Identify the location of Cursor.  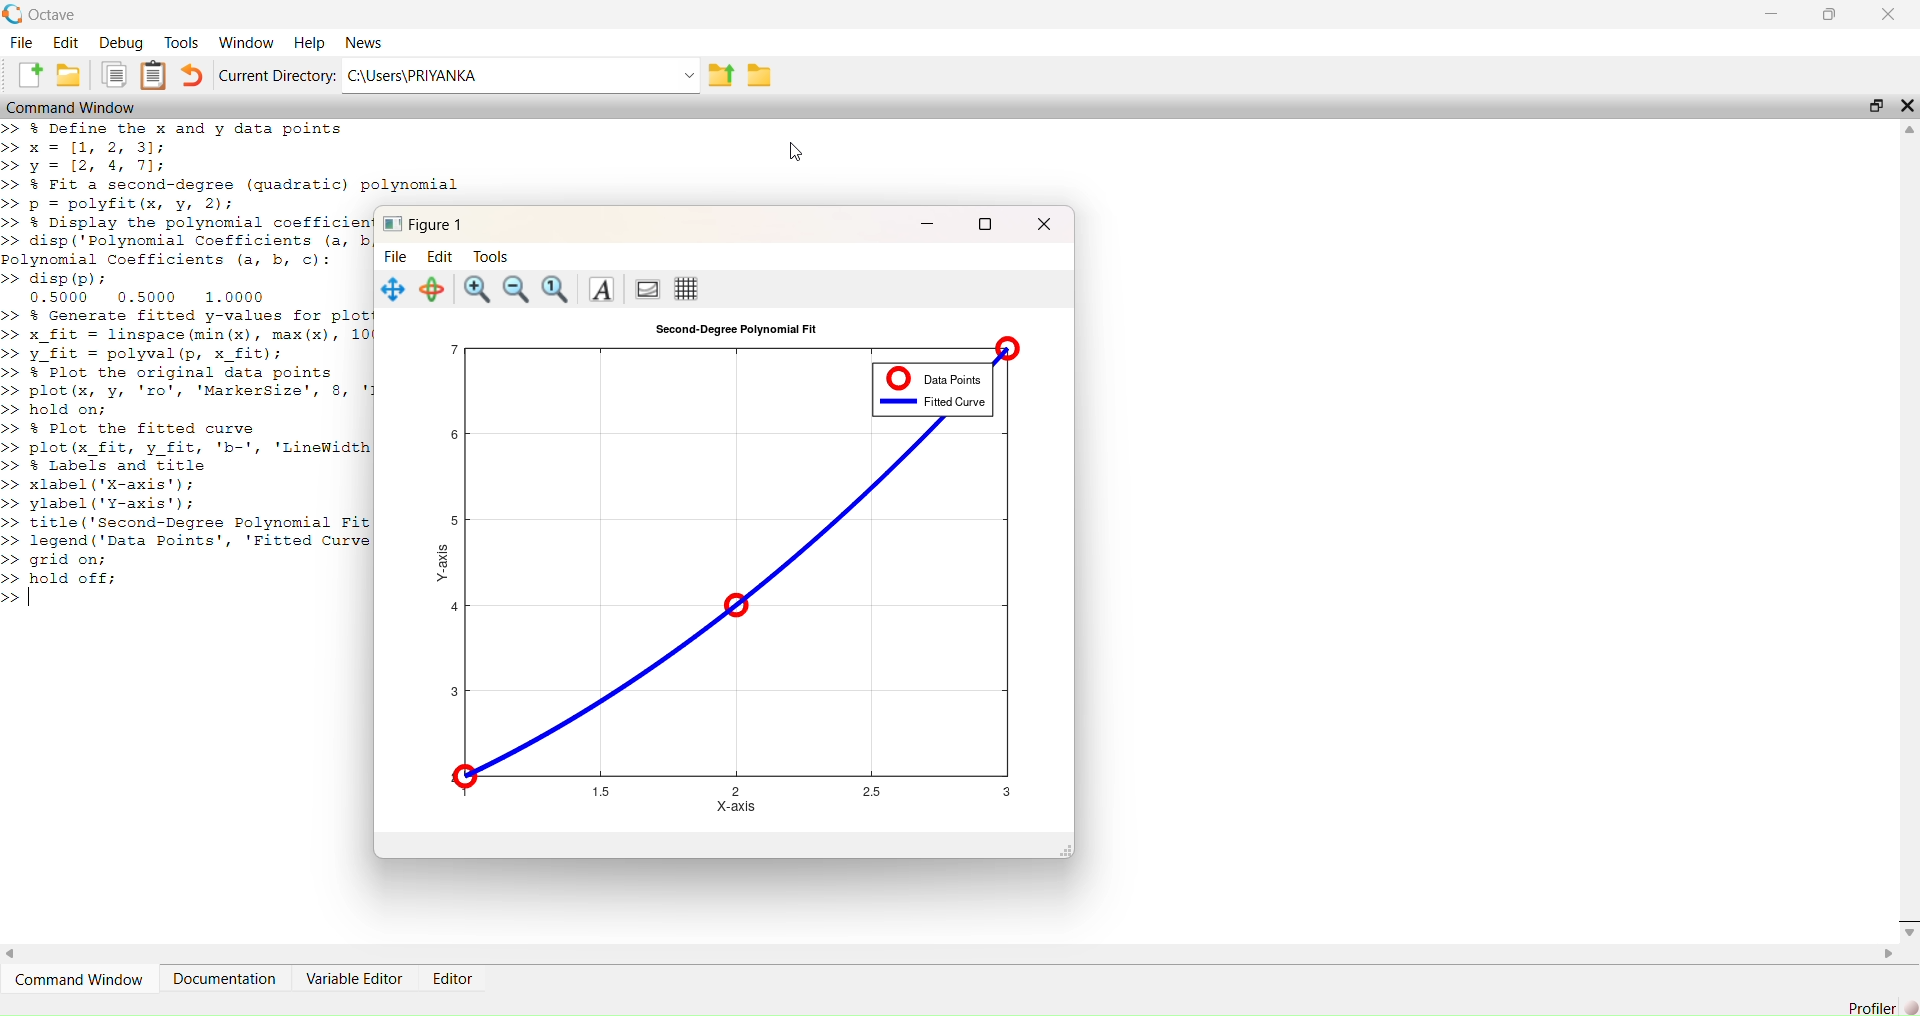
(802, 150).